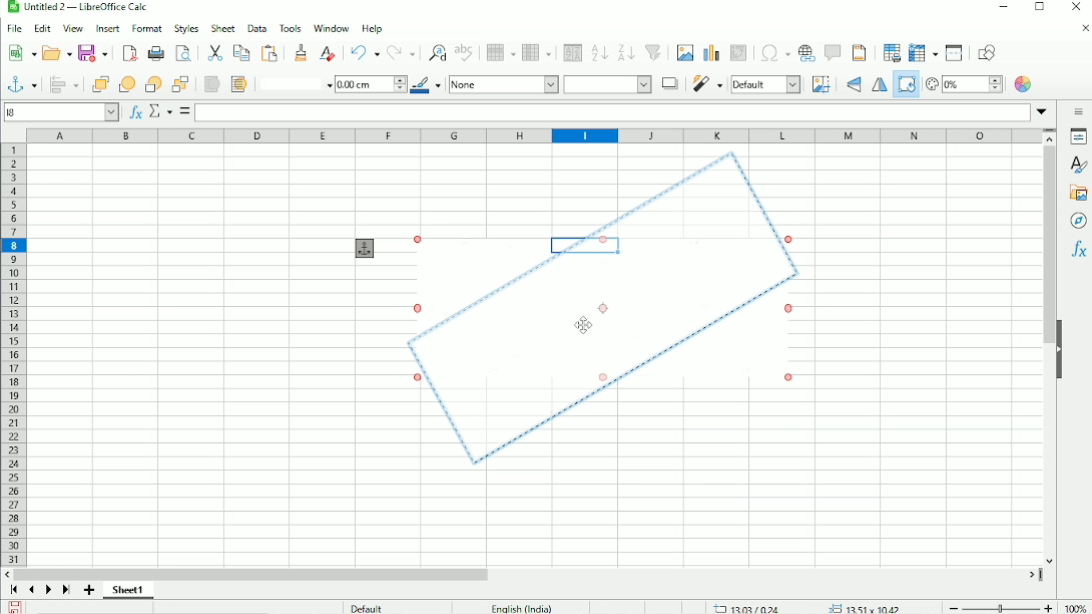  What do you see at coordinates (365, 248) in the screenshot?
I see `Anchor` at bounding box center [365, 248].